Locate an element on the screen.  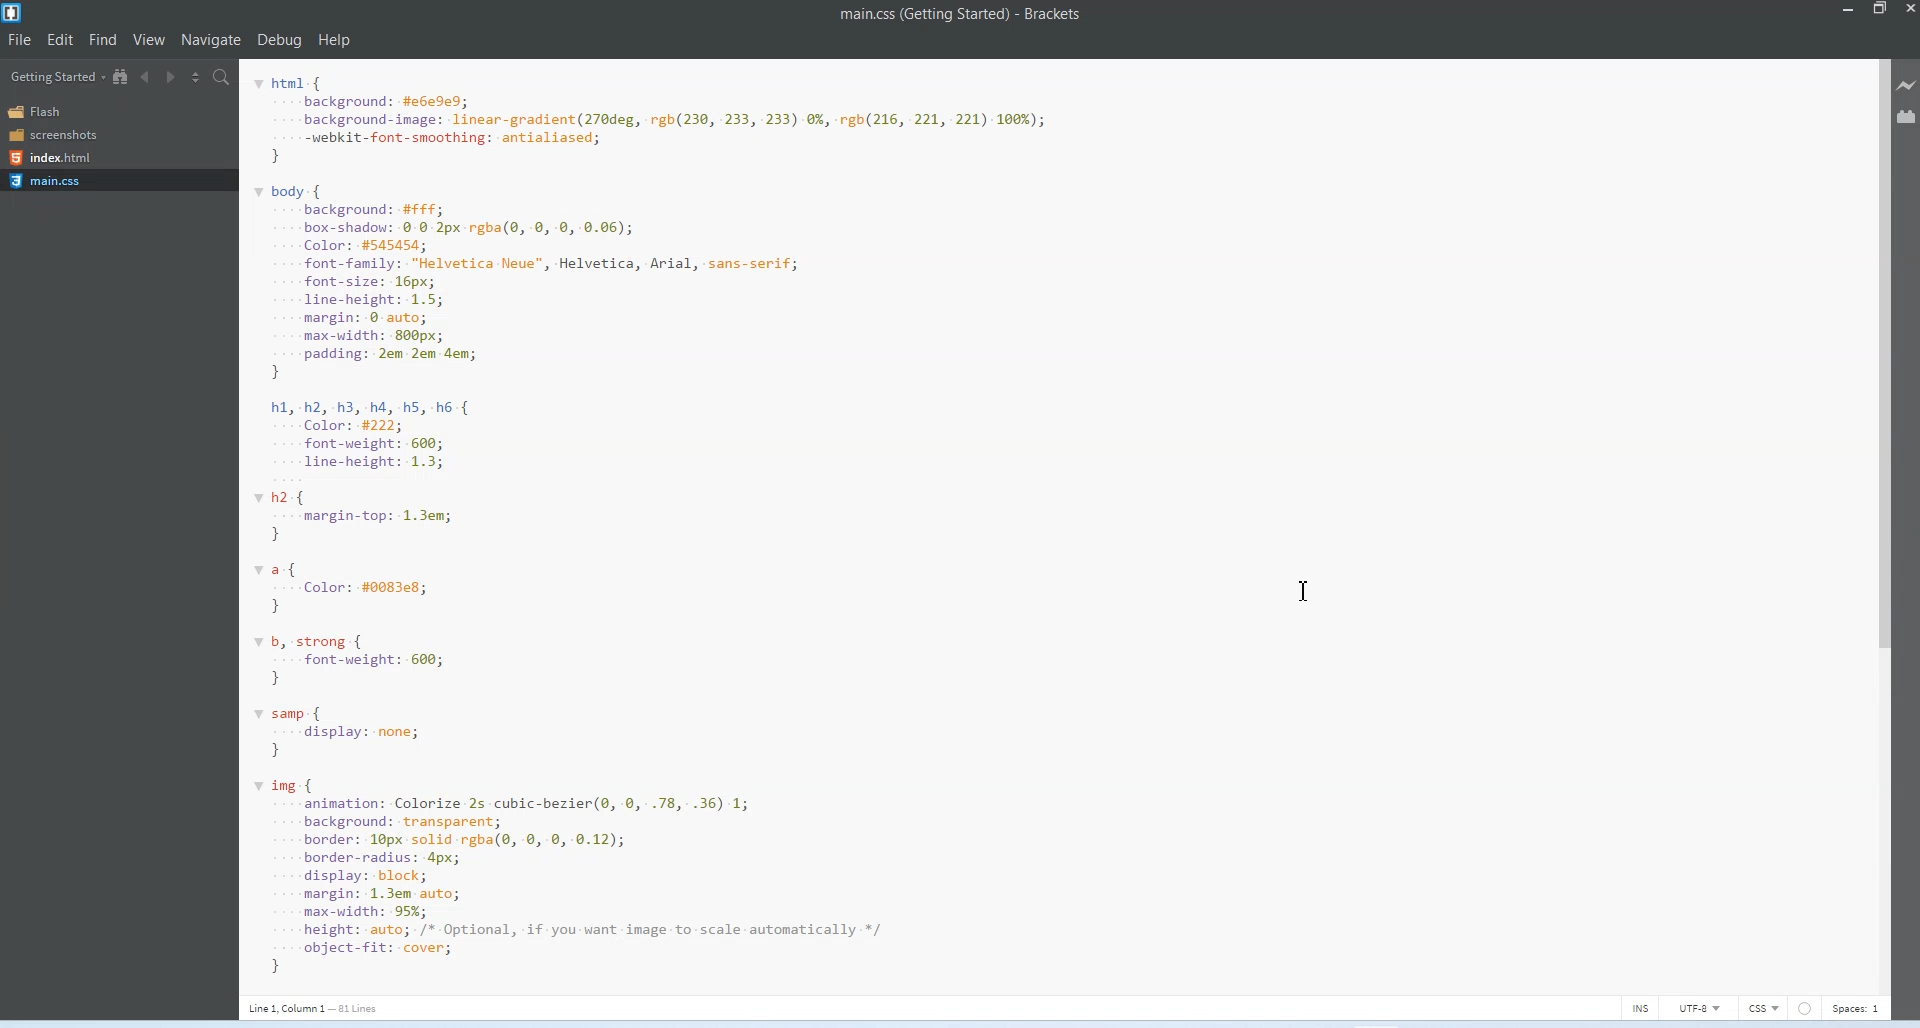
Text 3 is located at coordinates (318, 1007).